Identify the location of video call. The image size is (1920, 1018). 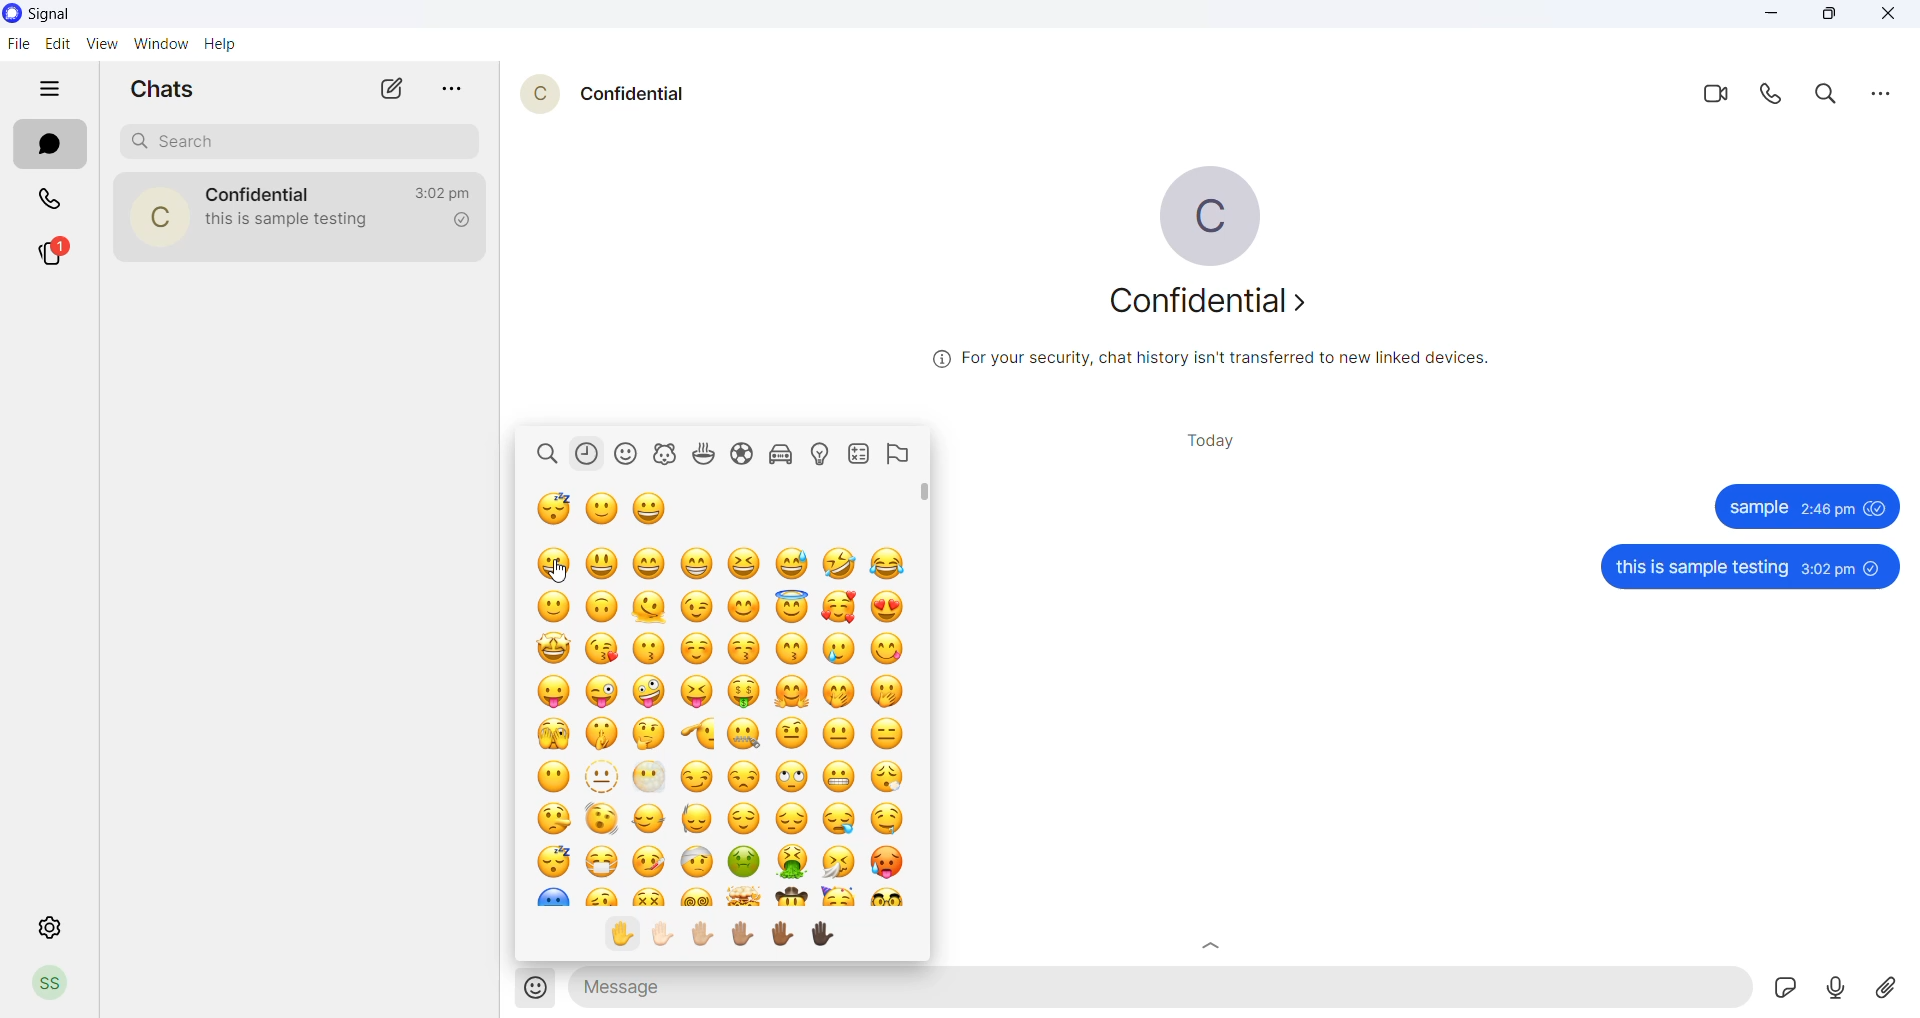
(1714, 97).